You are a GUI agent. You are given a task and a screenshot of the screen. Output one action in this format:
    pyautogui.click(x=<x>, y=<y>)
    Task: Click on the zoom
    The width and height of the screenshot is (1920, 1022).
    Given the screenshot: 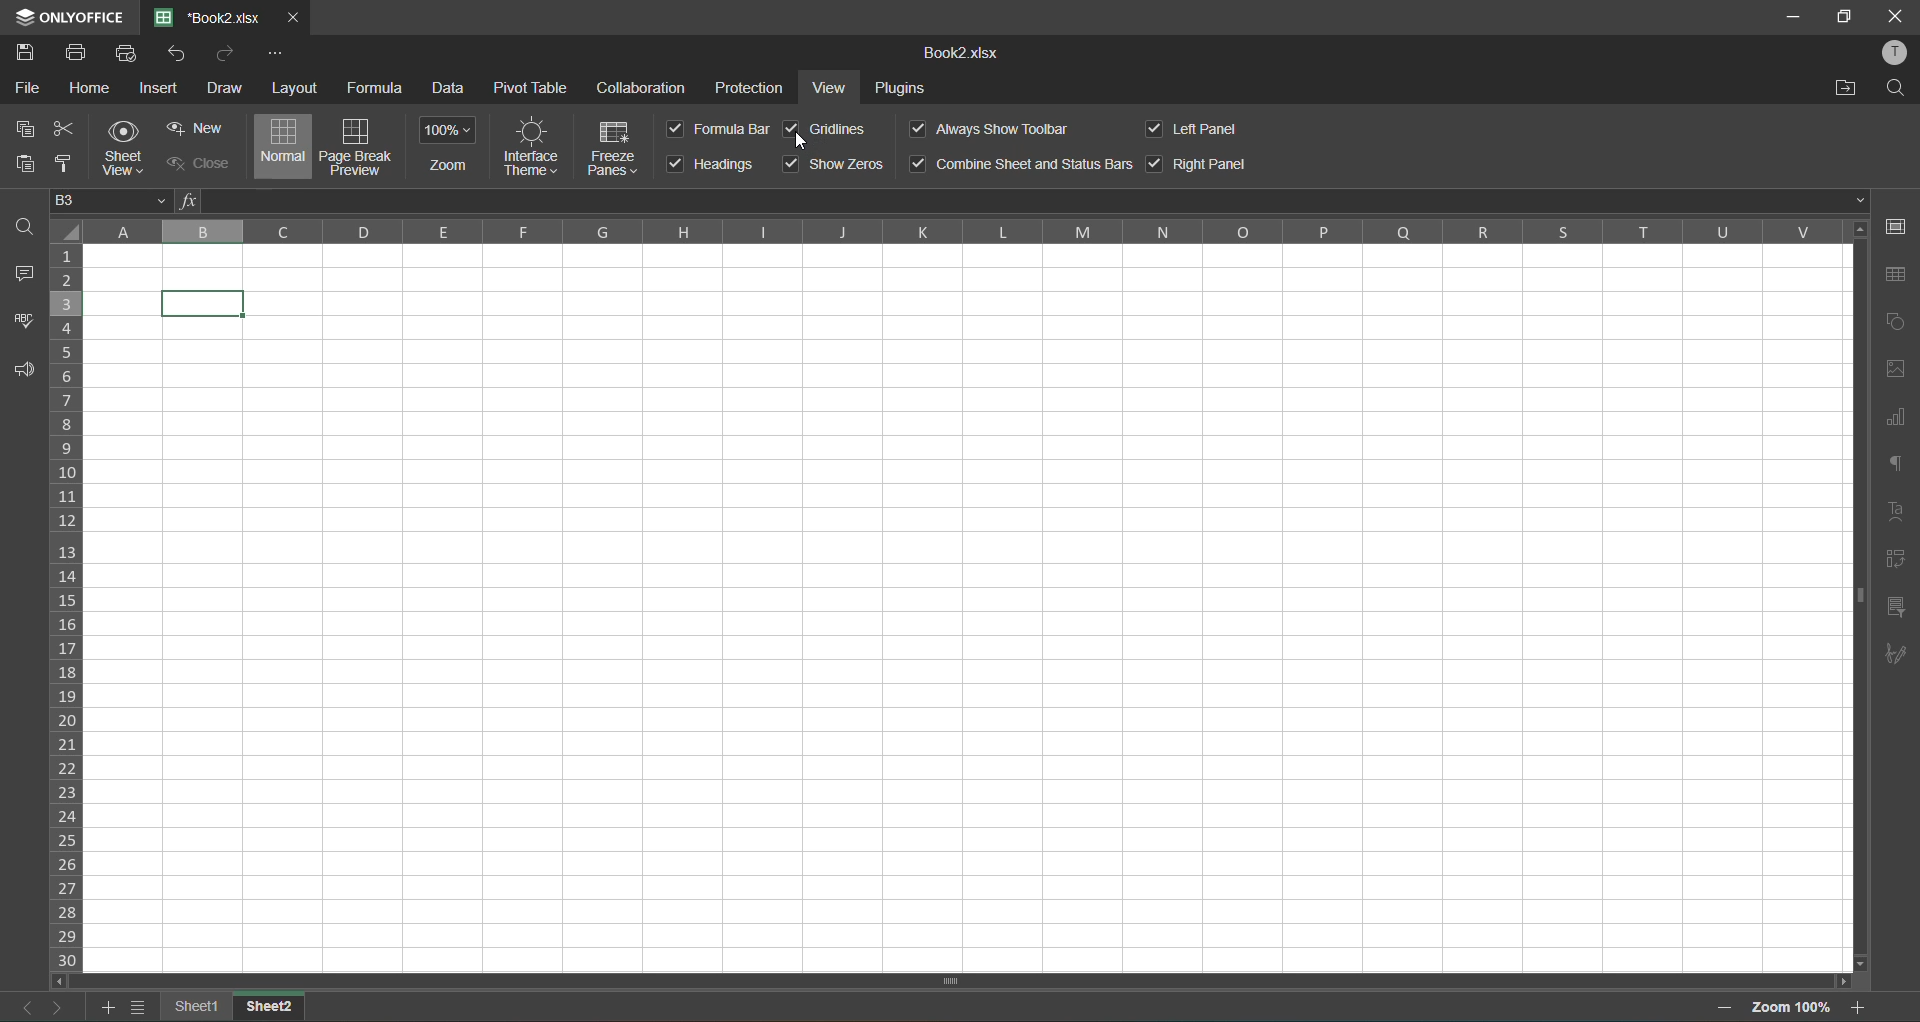 What is the action you would take?
    pyautogui.click(x=449, y=146)
    